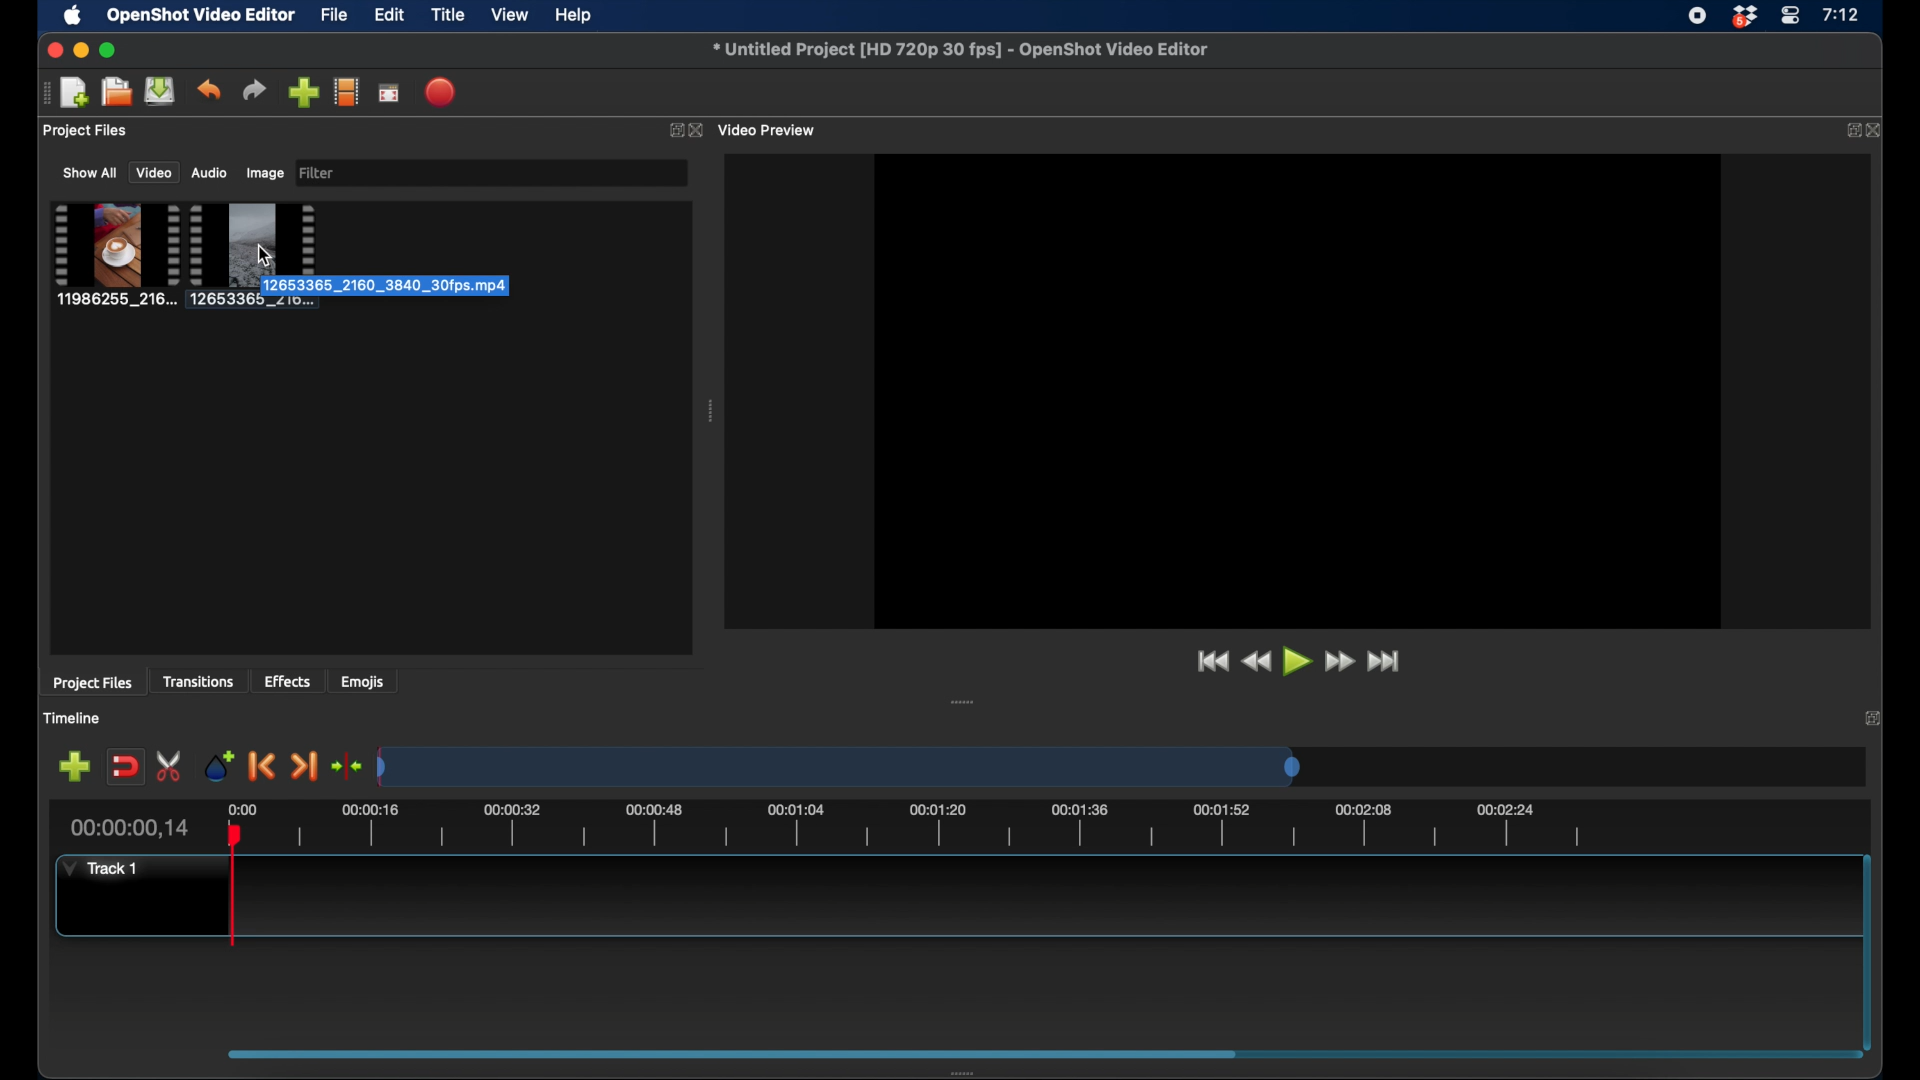  I want to click on center the playhead on timeline, so click(348, 765).